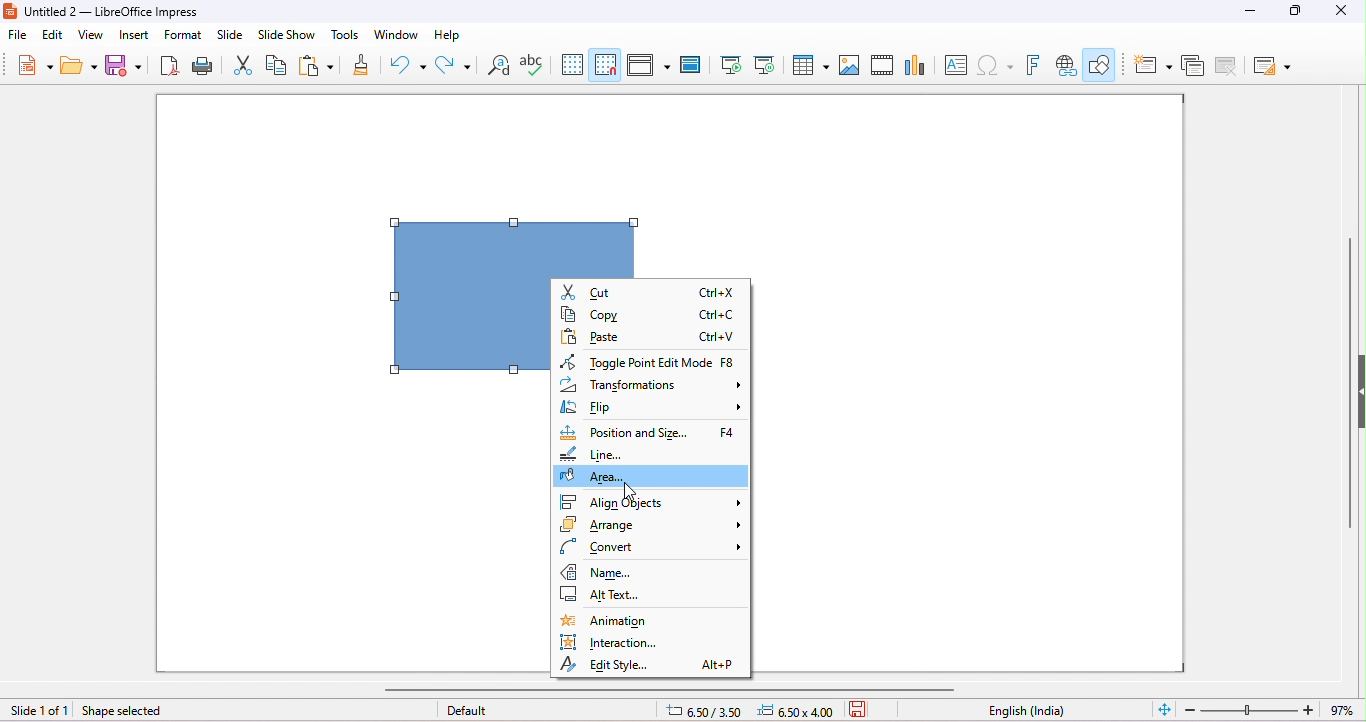  Describe the element at coordinates (606, 64) in the screenshot. I see `snap to grid` at that location.